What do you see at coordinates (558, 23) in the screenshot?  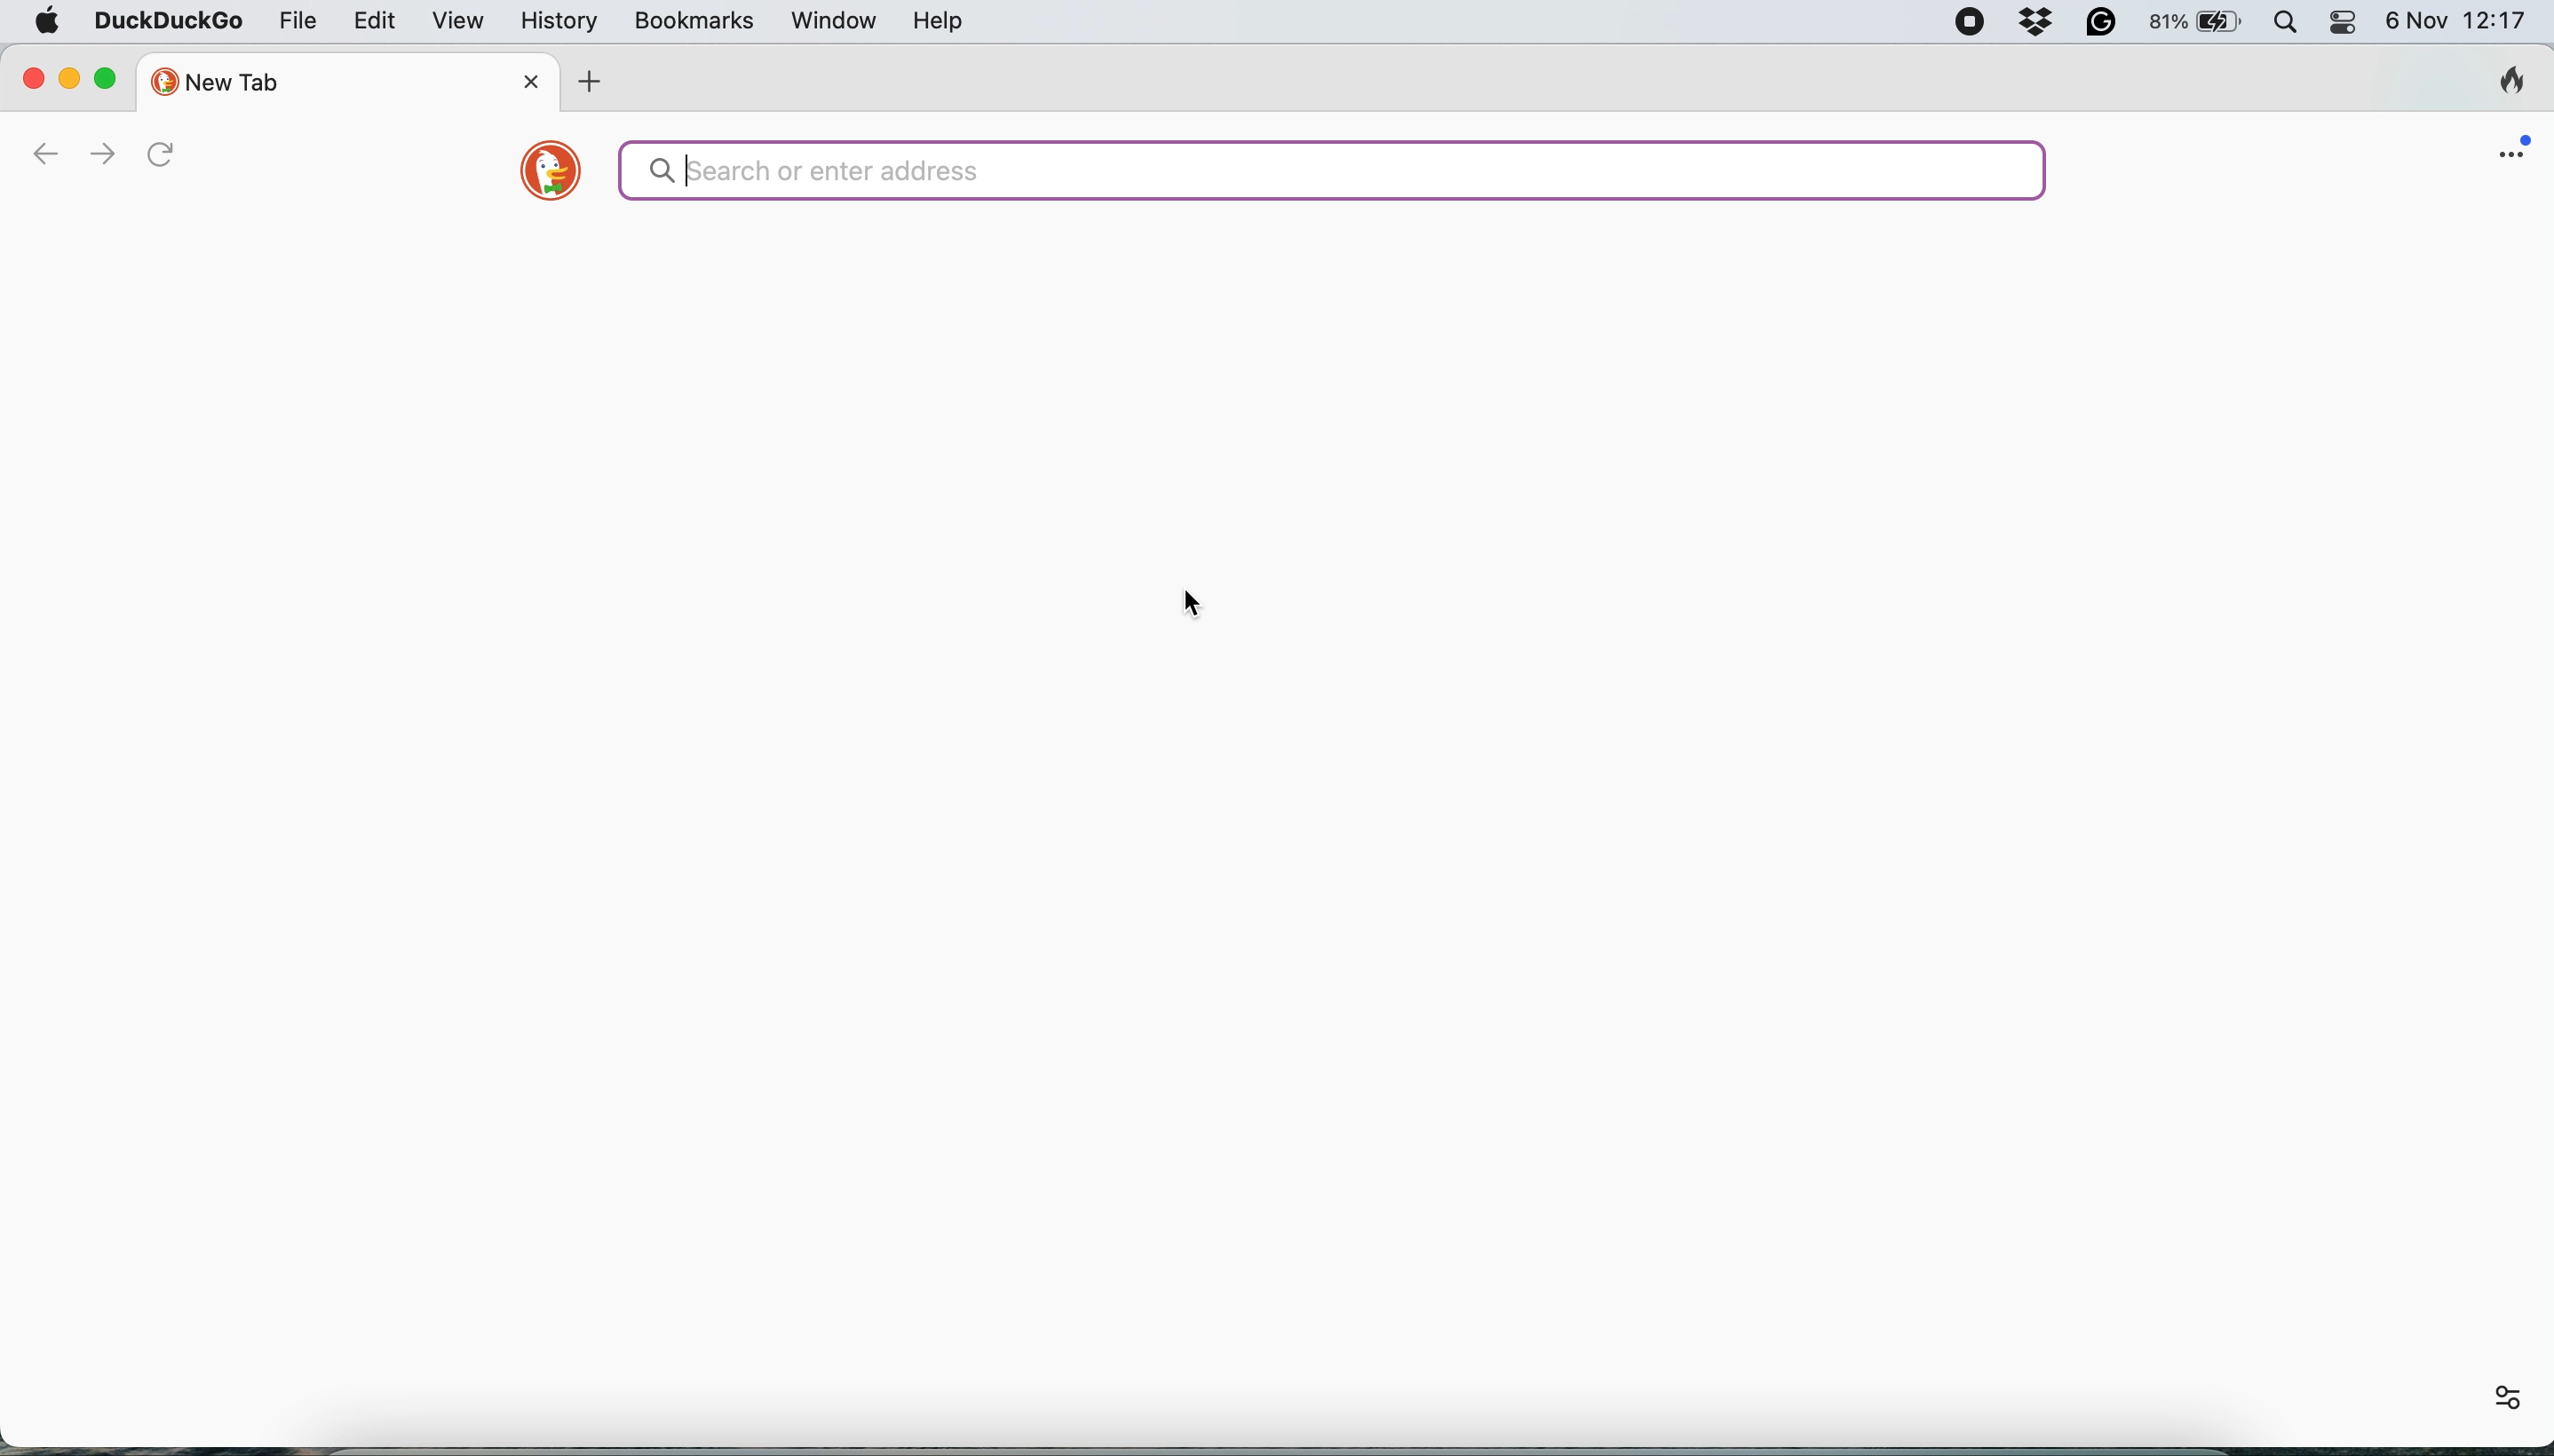 I see `history` at bounding box center [558, 23].